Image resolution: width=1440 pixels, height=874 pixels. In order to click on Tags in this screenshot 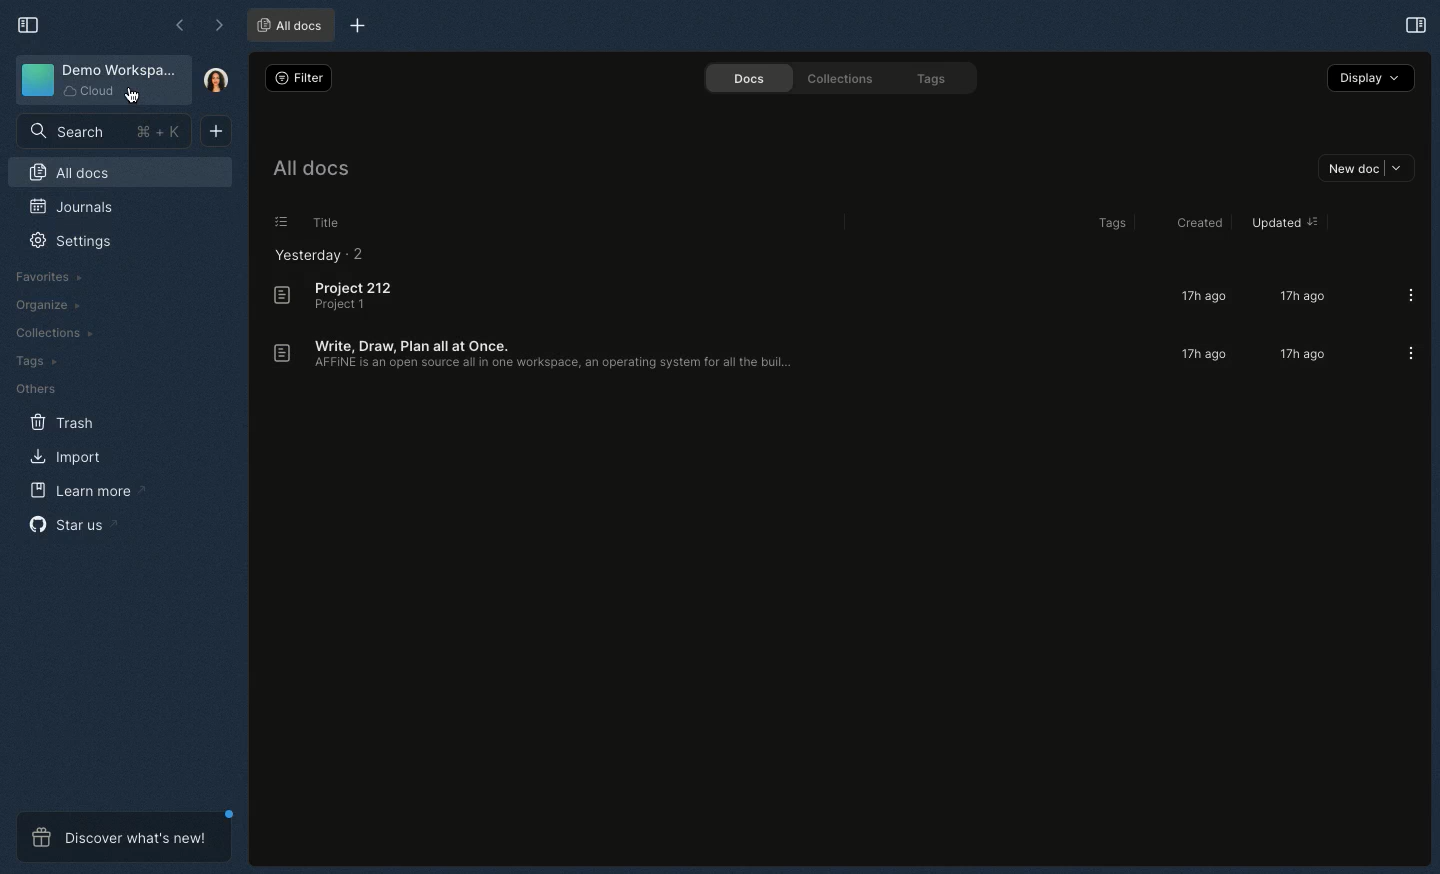, I will do `click(1101, 224)`.